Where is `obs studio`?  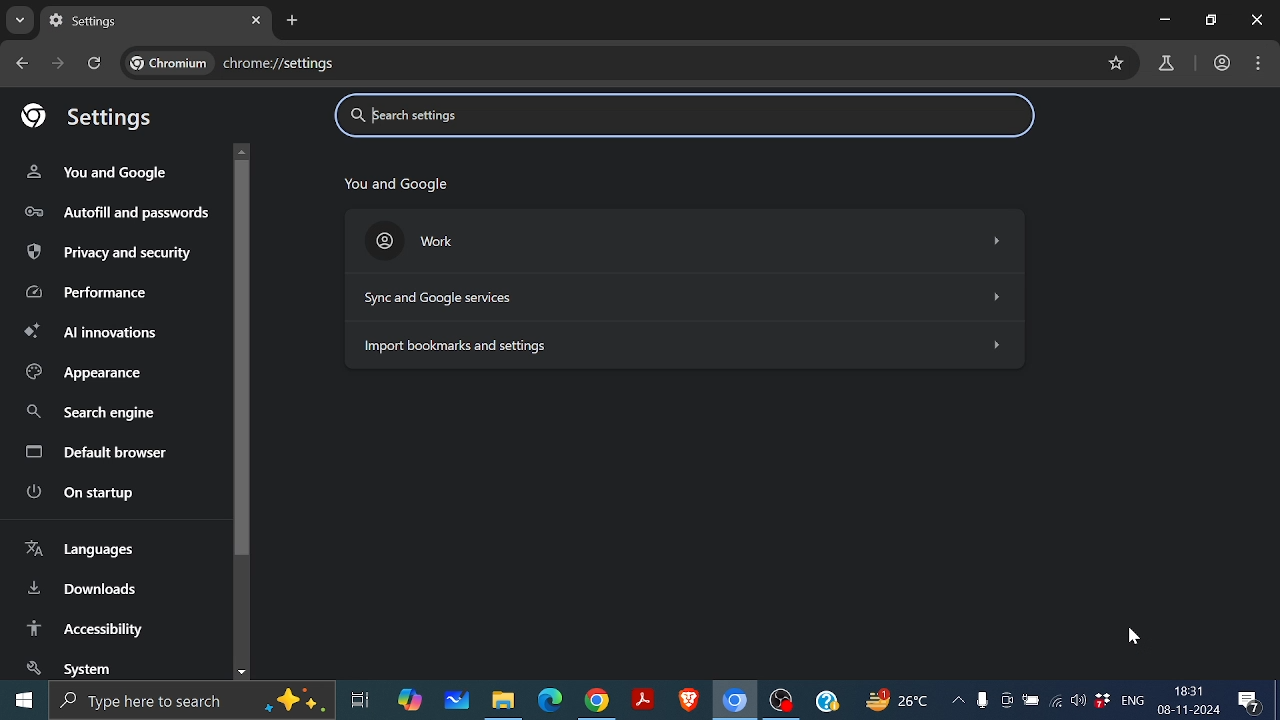 obs studio is located at coordinates (782, 703).